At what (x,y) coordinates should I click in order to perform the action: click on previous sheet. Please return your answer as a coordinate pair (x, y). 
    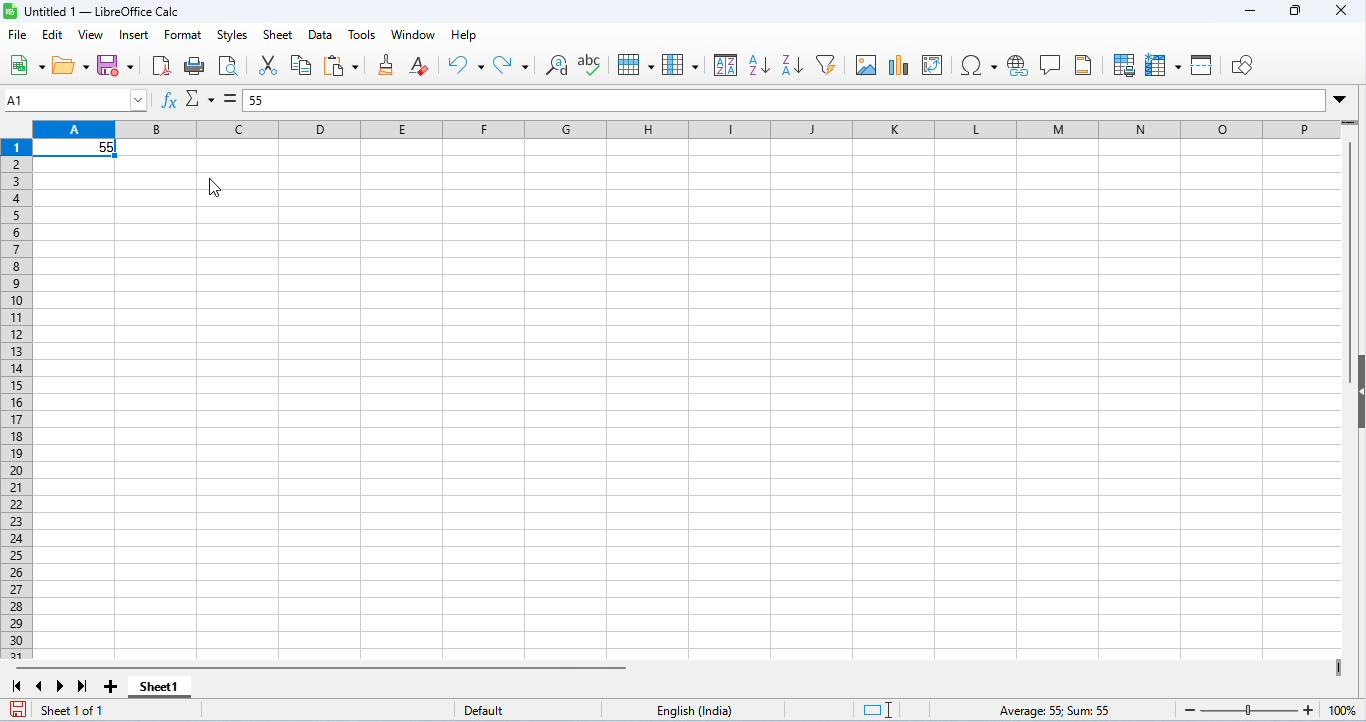
    Looking at the image, I should click on (41, 685).